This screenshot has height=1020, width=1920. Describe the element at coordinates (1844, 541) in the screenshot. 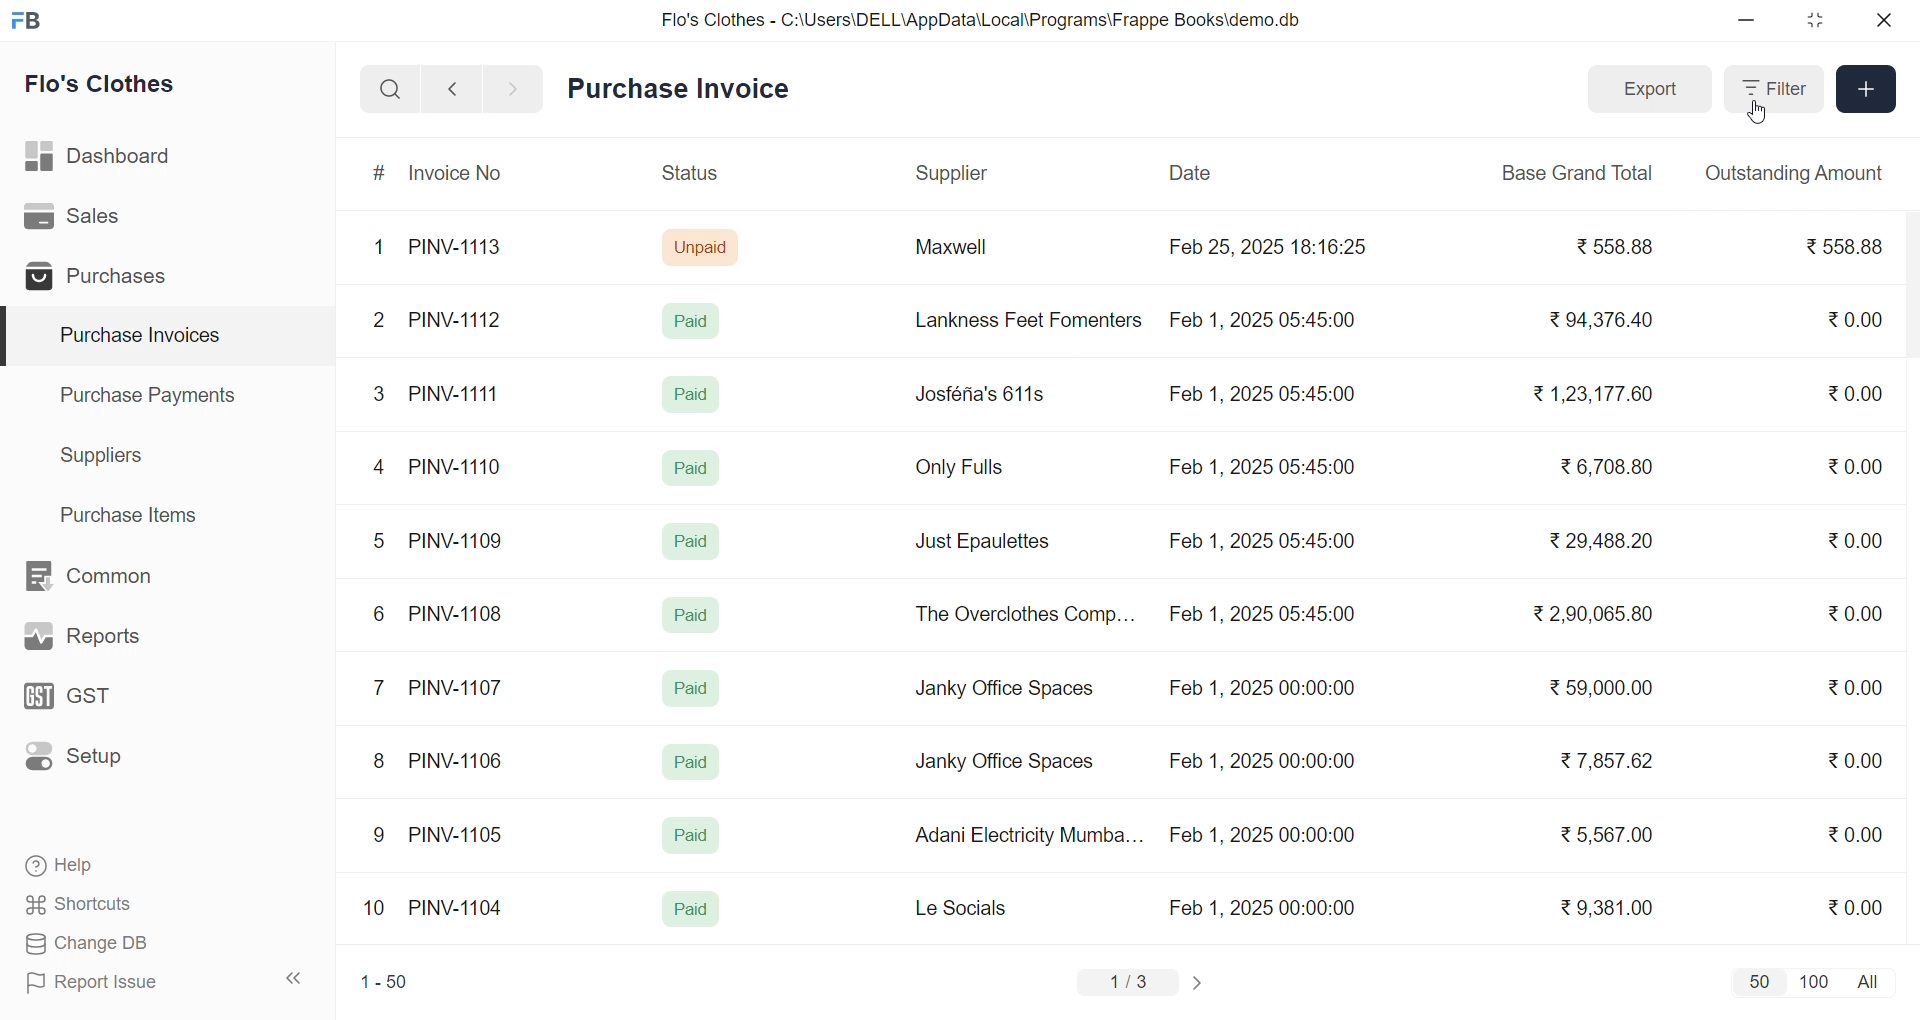

I see `₹0.00` at that location.